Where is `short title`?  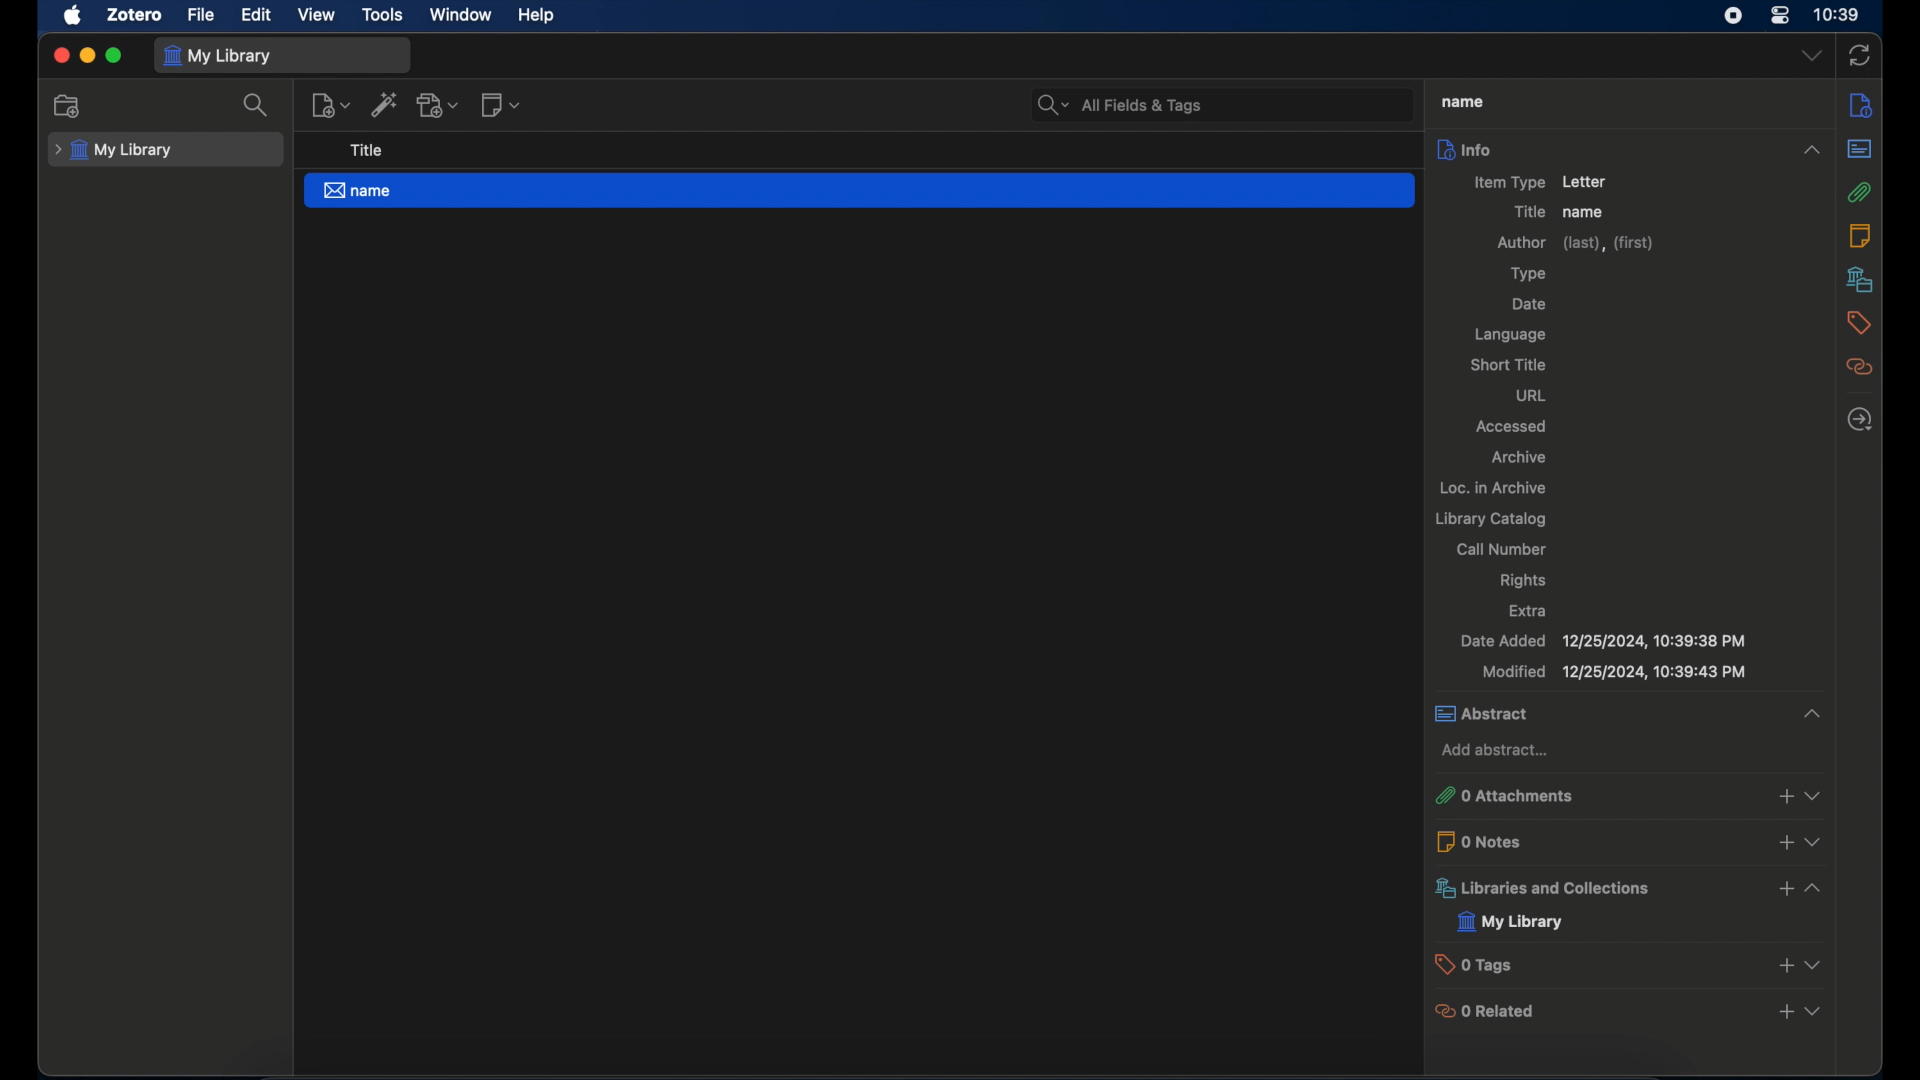 short title is located at coordinates (1510, 364).